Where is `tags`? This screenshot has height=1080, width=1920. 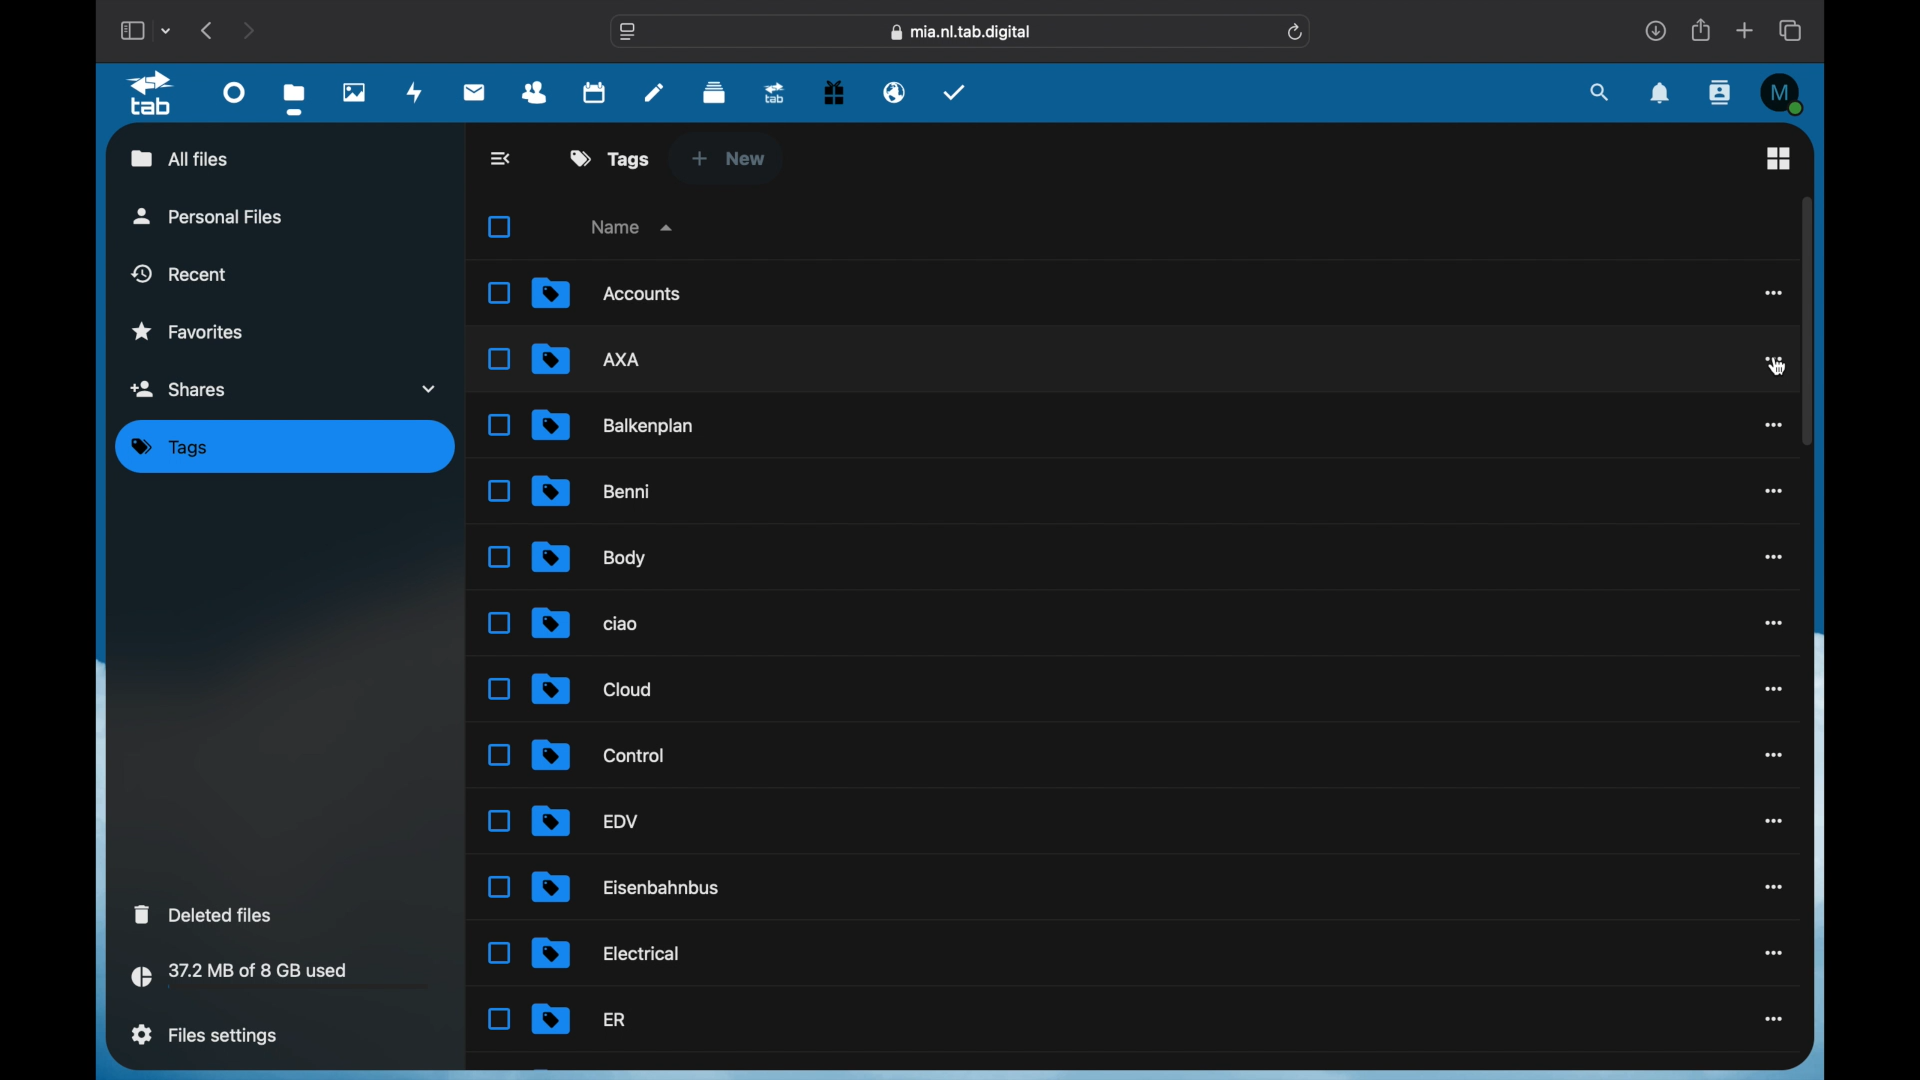 tags is located at coordinates (610, 158).